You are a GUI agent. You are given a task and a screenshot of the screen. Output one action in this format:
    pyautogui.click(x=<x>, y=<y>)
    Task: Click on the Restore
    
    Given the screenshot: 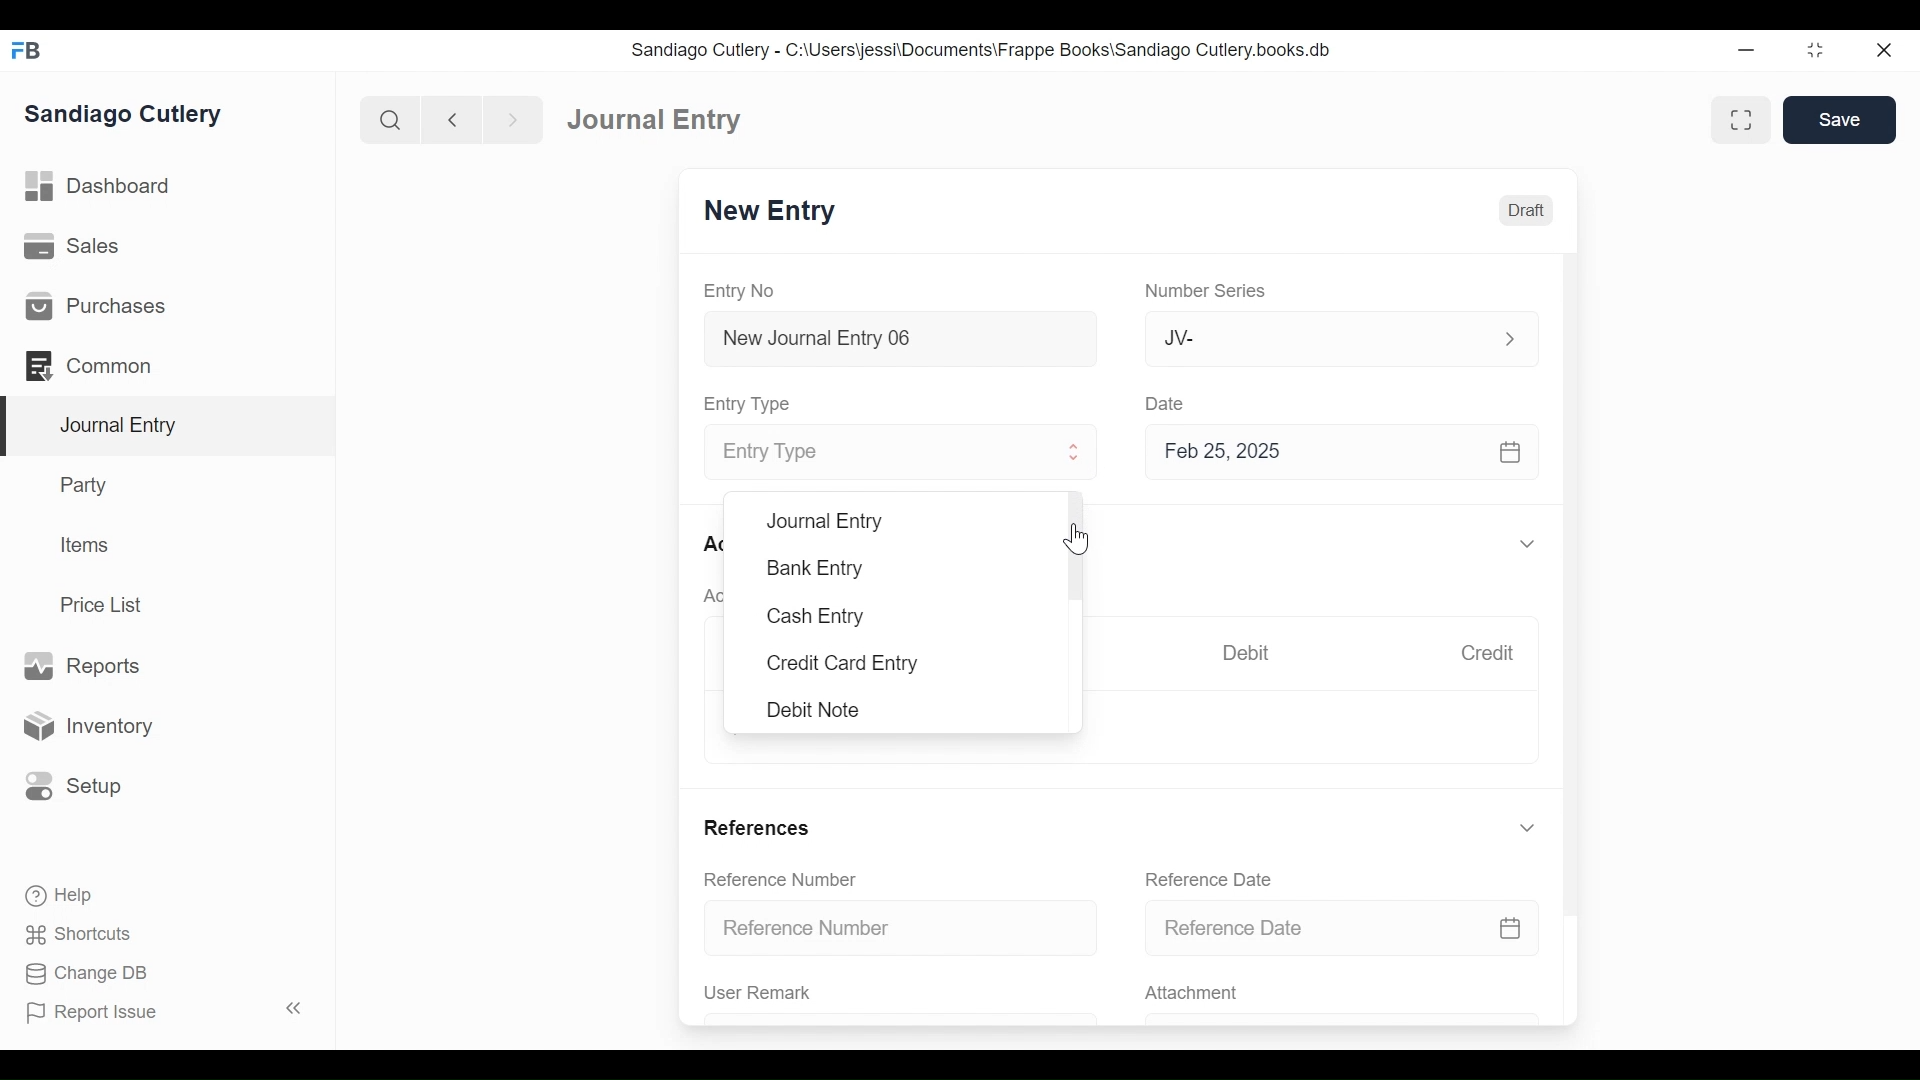 What is the action you would take?
    pyautogui.click(x=1818, y=49)
    